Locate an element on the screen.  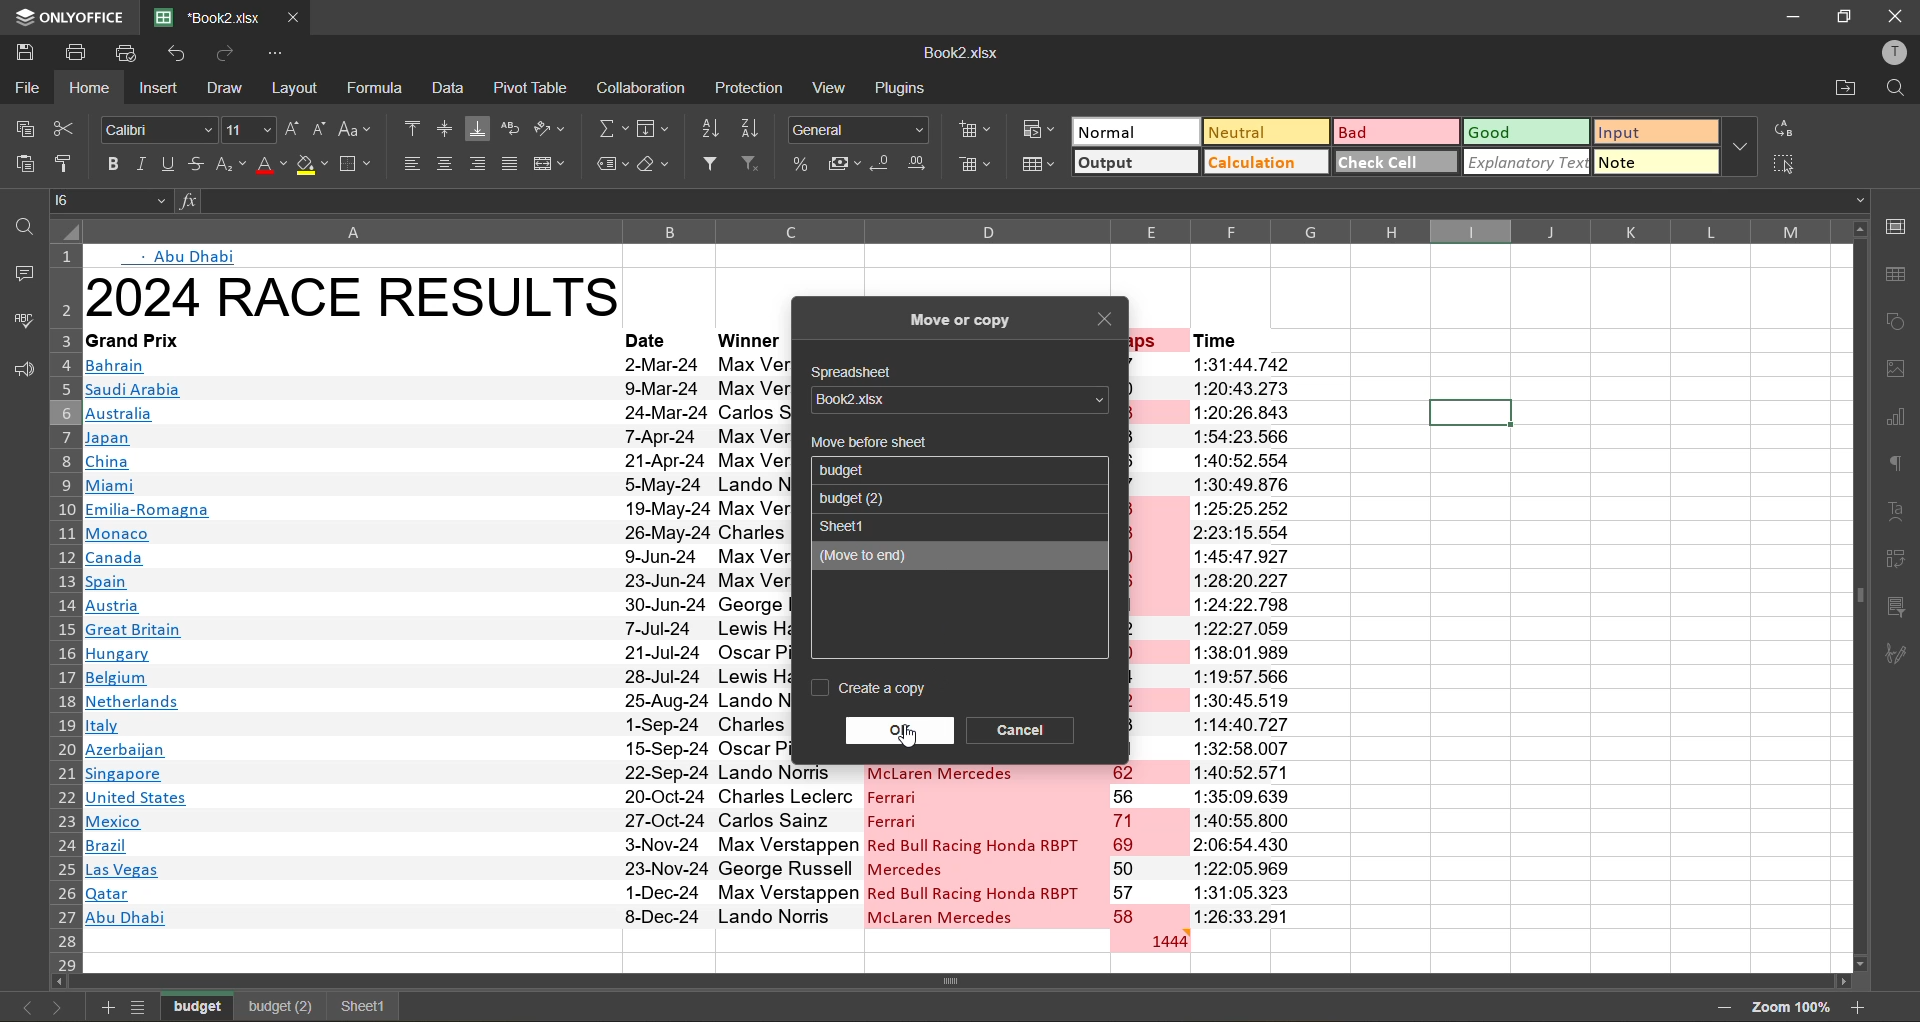
orientation is located at coordinates (552, 129).